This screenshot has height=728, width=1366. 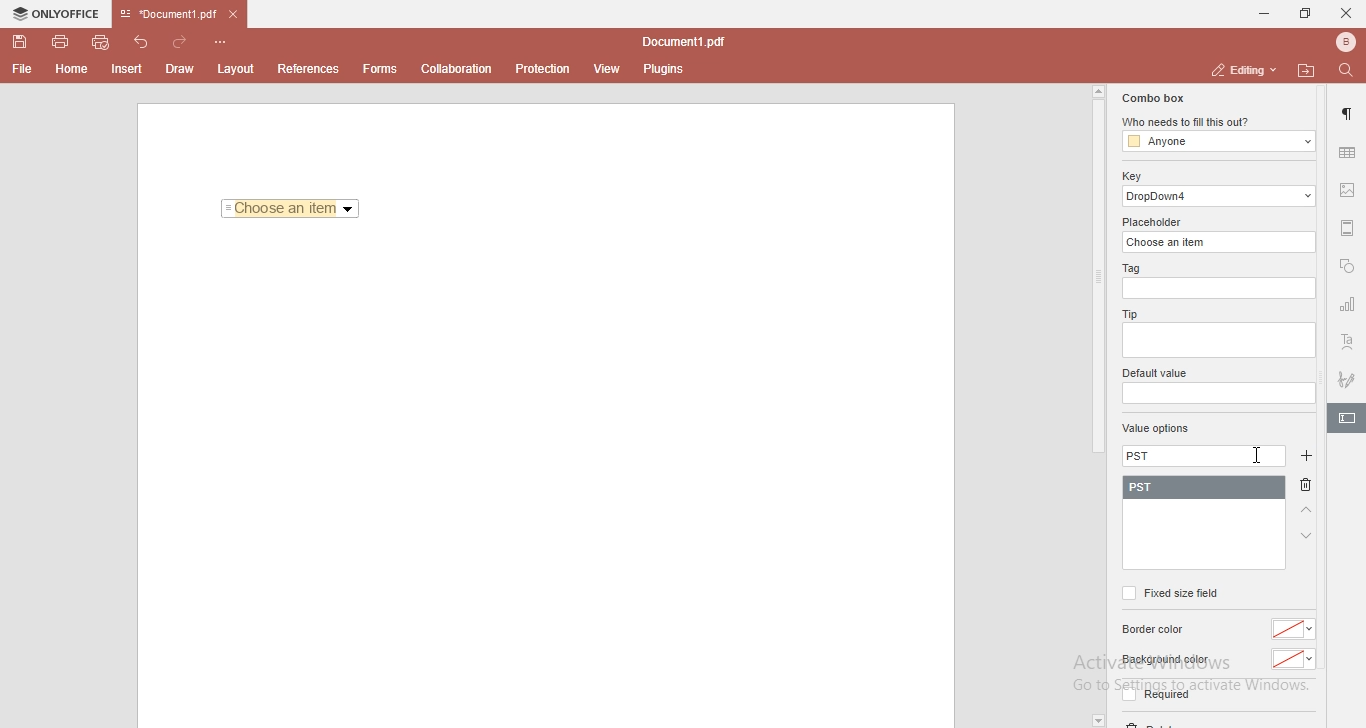 I want to click on PST added, so click(x=1208, y=488).